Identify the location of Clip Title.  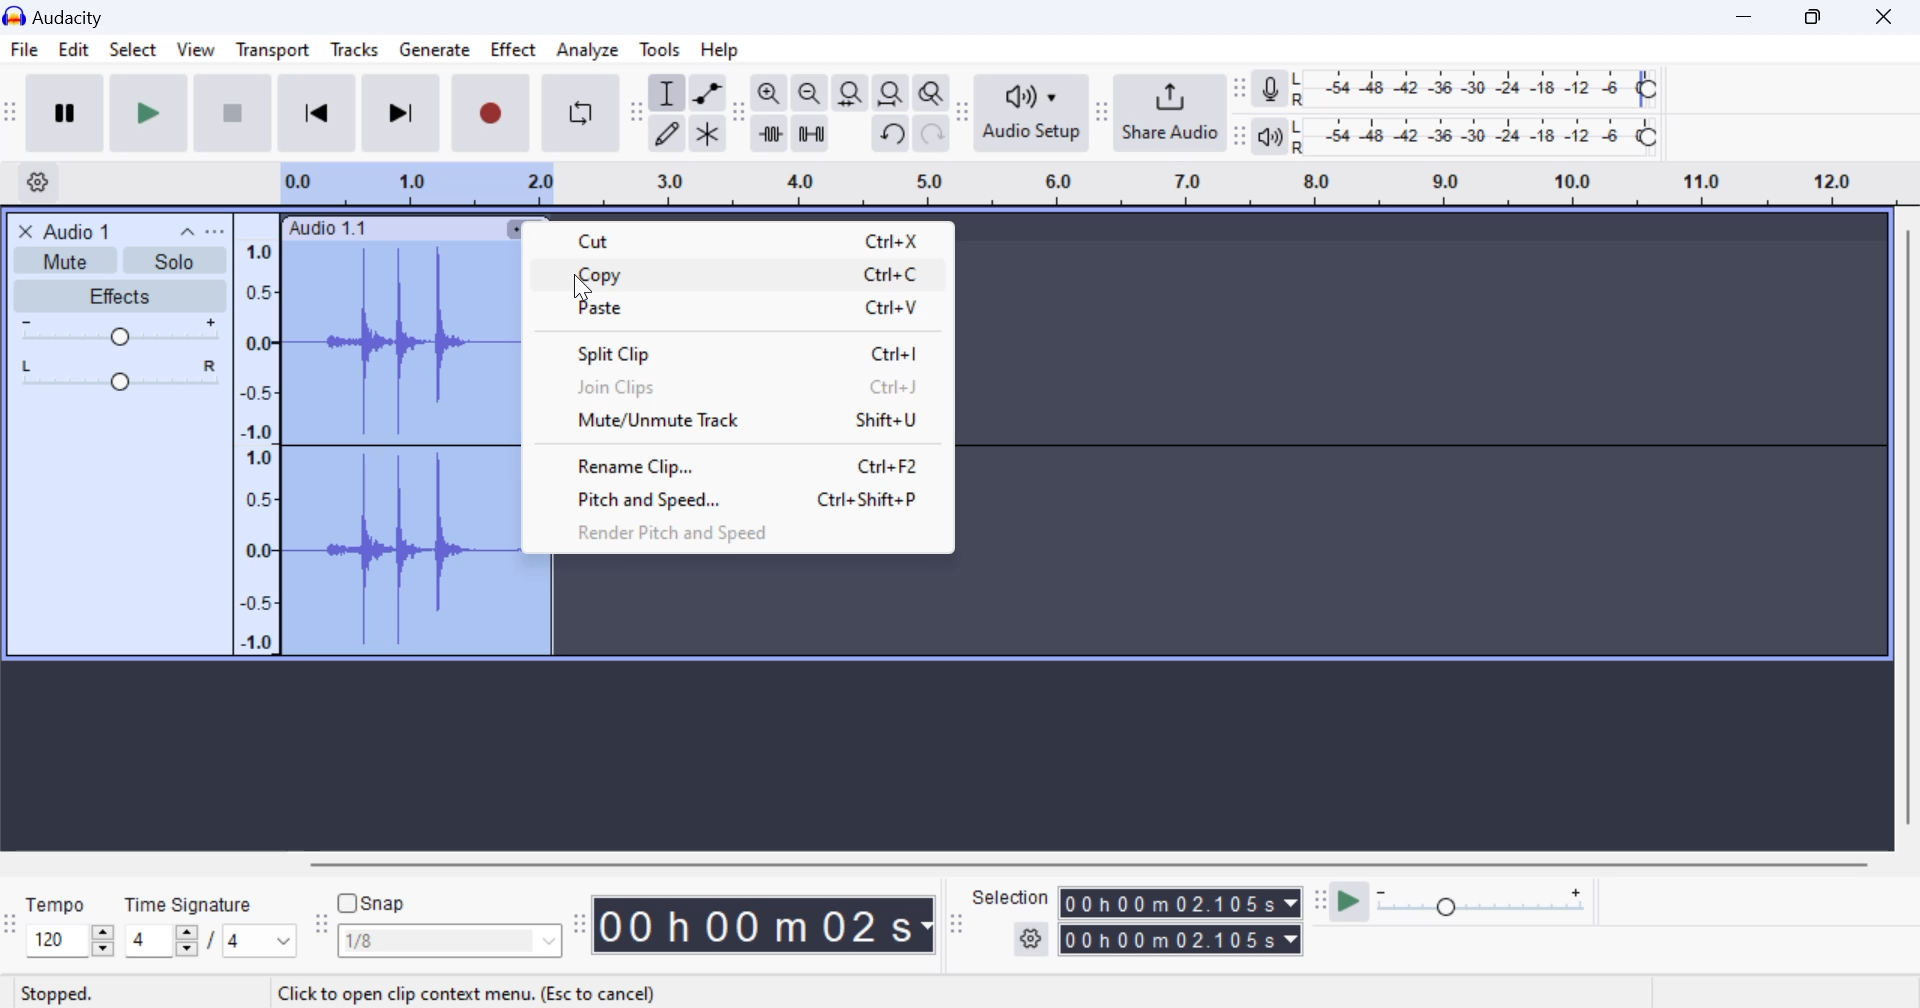
(86, 230).